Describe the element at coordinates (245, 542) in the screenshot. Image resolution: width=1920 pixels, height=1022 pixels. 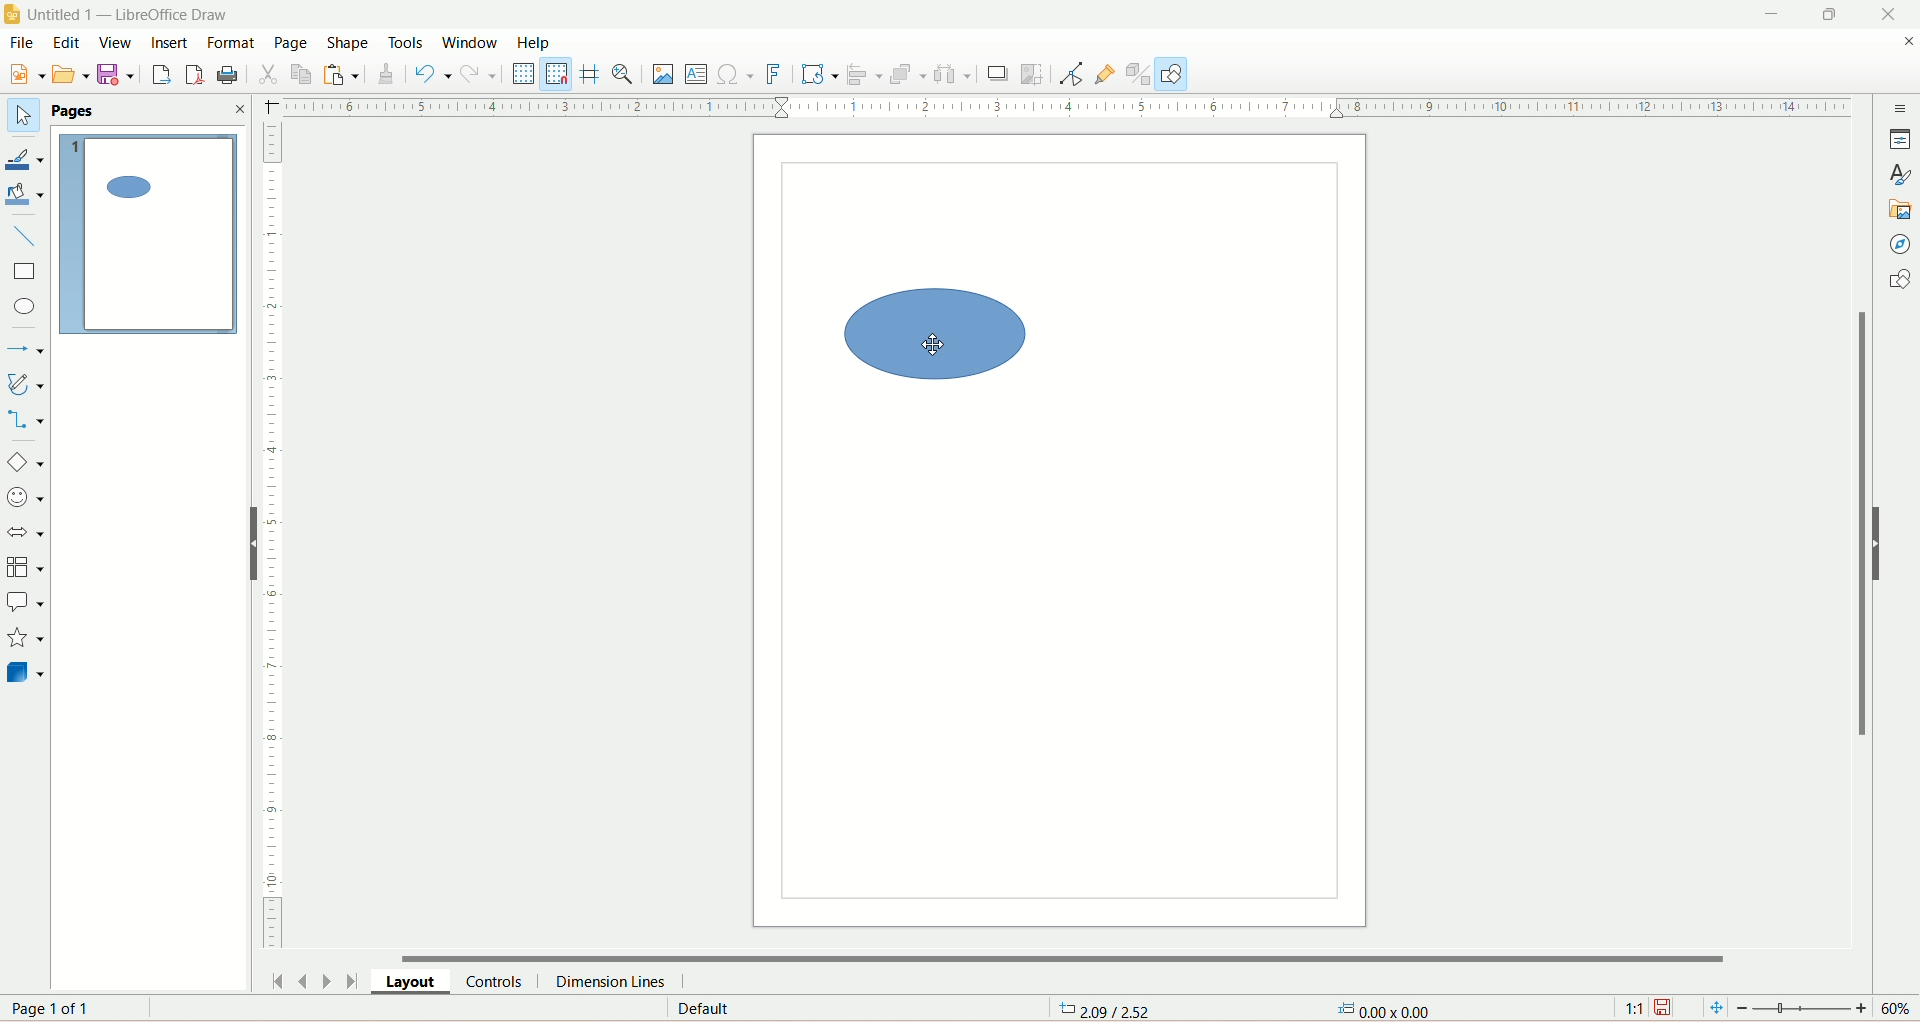
I see `hide` at that location.